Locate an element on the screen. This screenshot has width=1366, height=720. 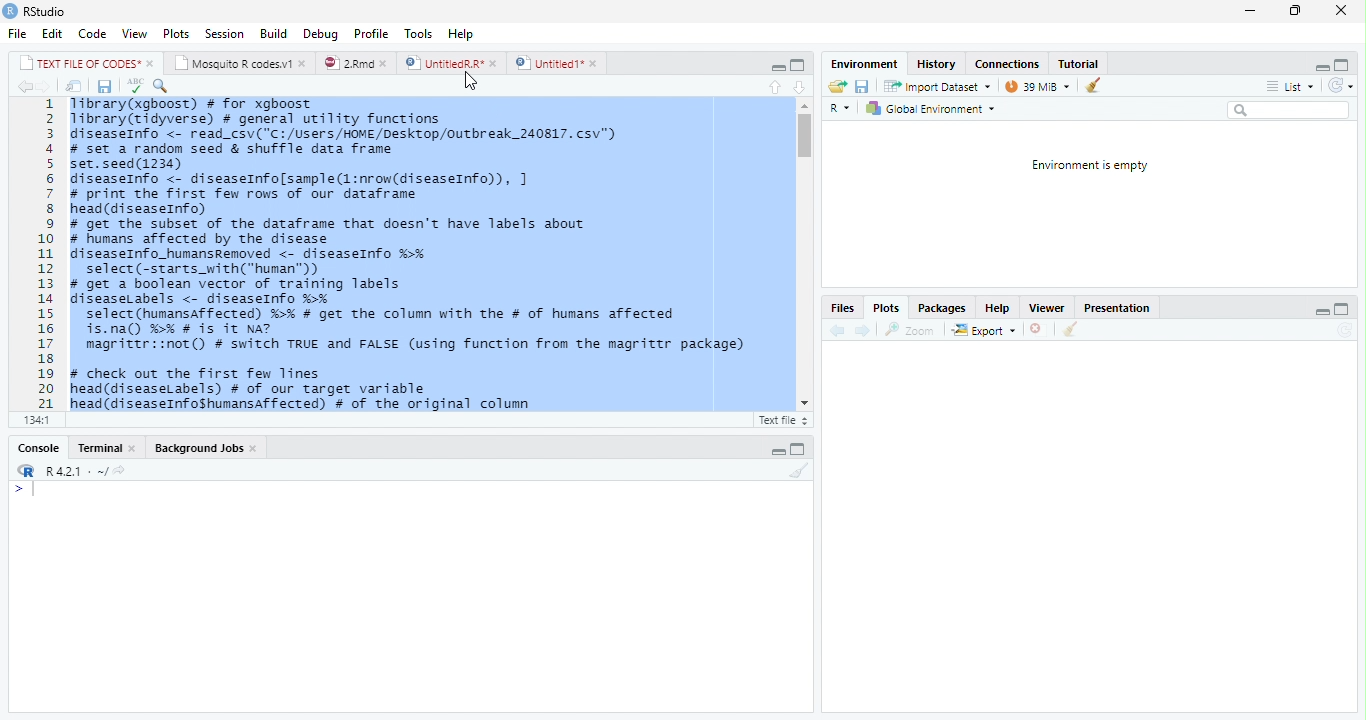
Plots is located at coordinates (885, 308).